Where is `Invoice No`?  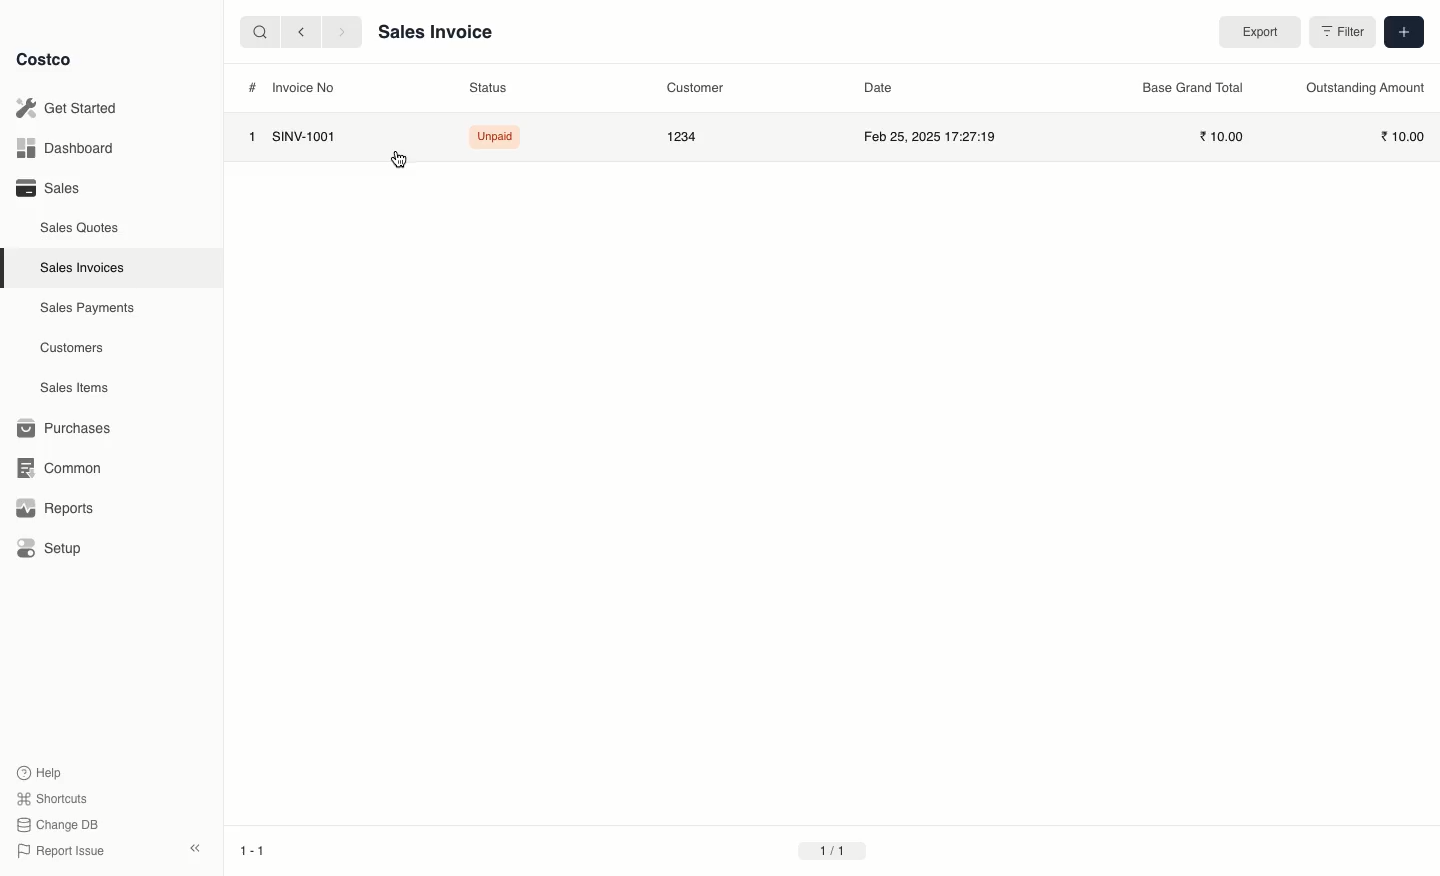
Invoice No is located at coordinates (305, 87).